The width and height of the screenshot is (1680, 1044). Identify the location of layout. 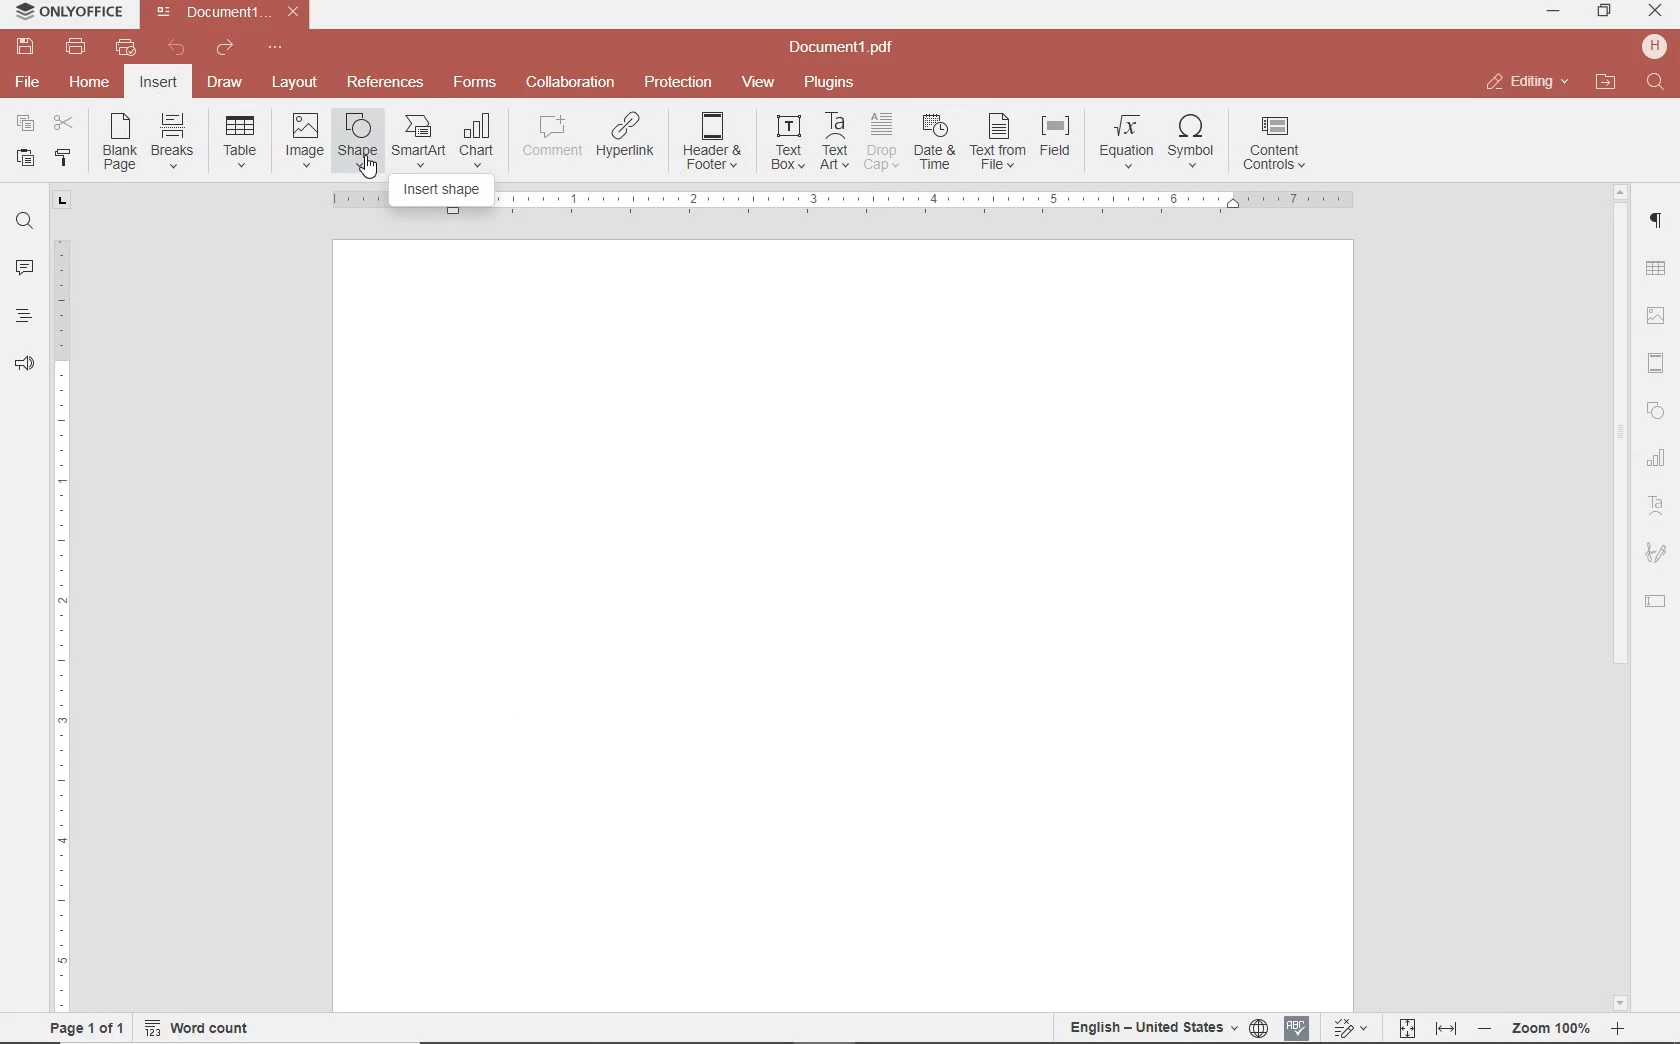
(298, 84).